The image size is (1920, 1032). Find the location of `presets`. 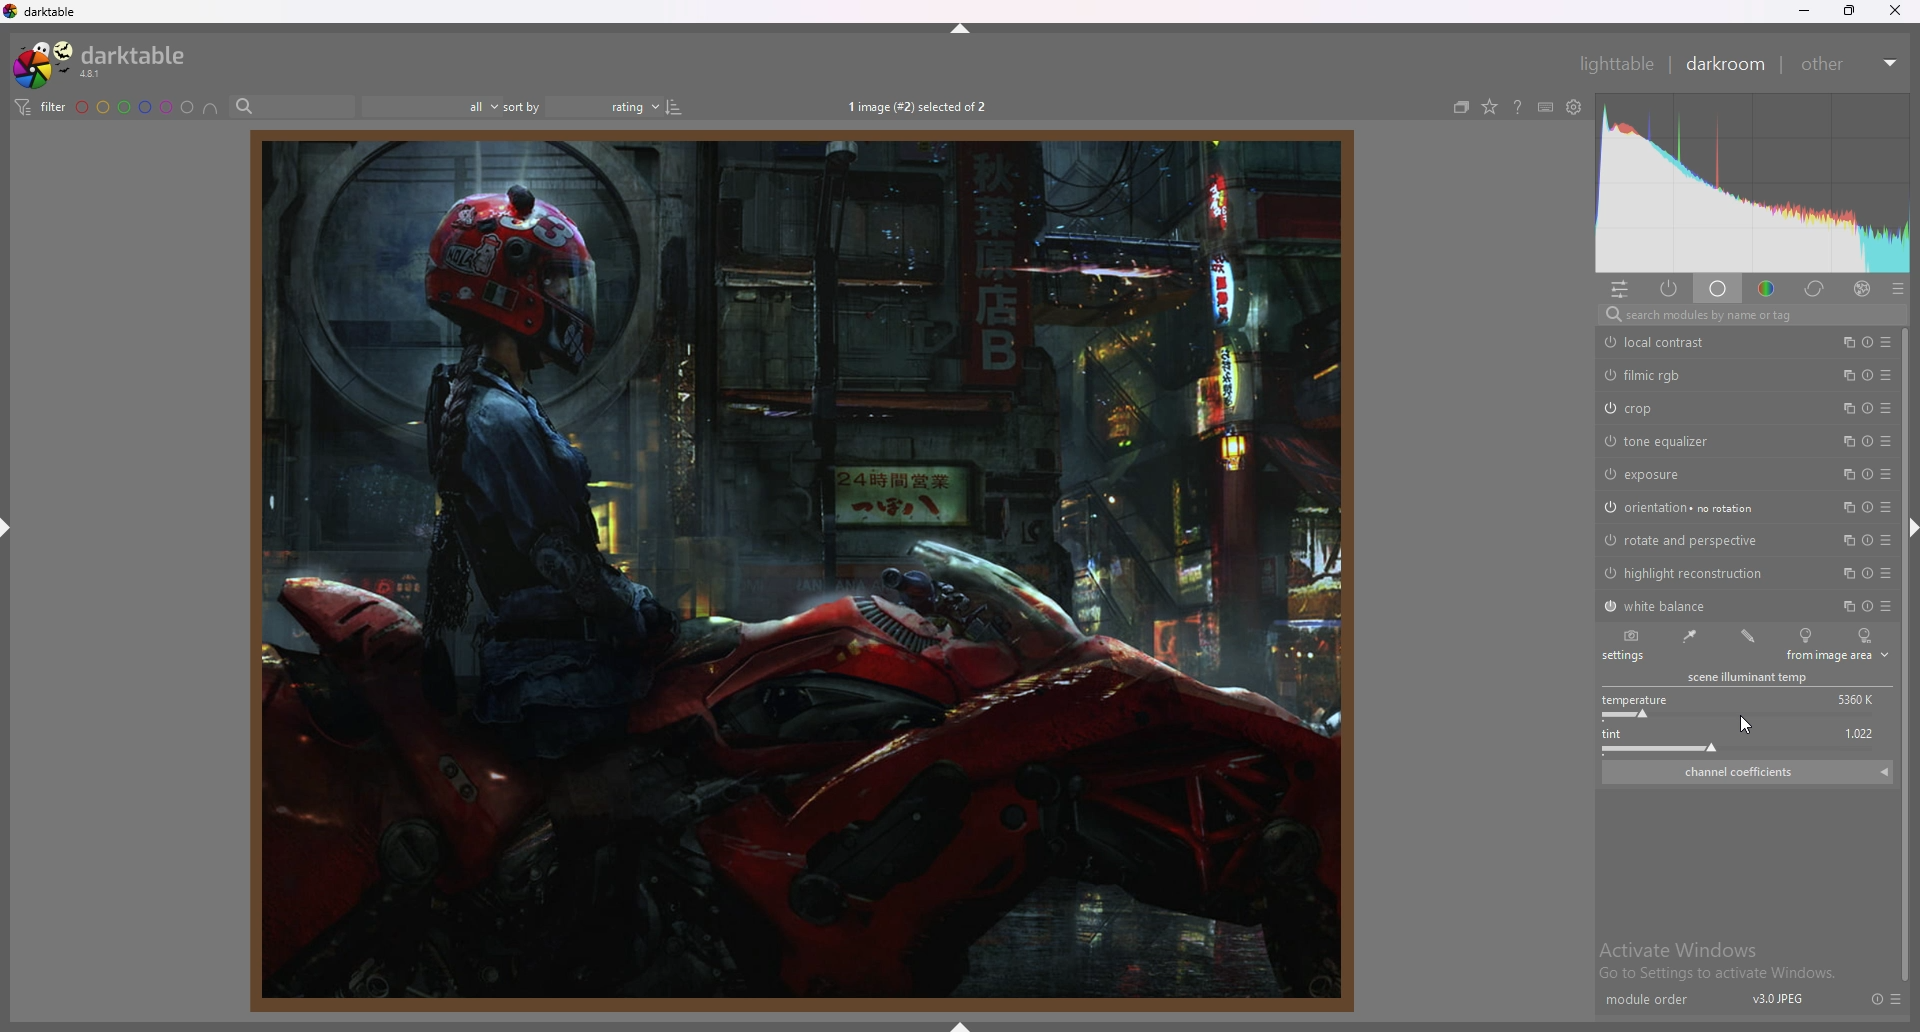

presets is located at coordinates (1884, 474).